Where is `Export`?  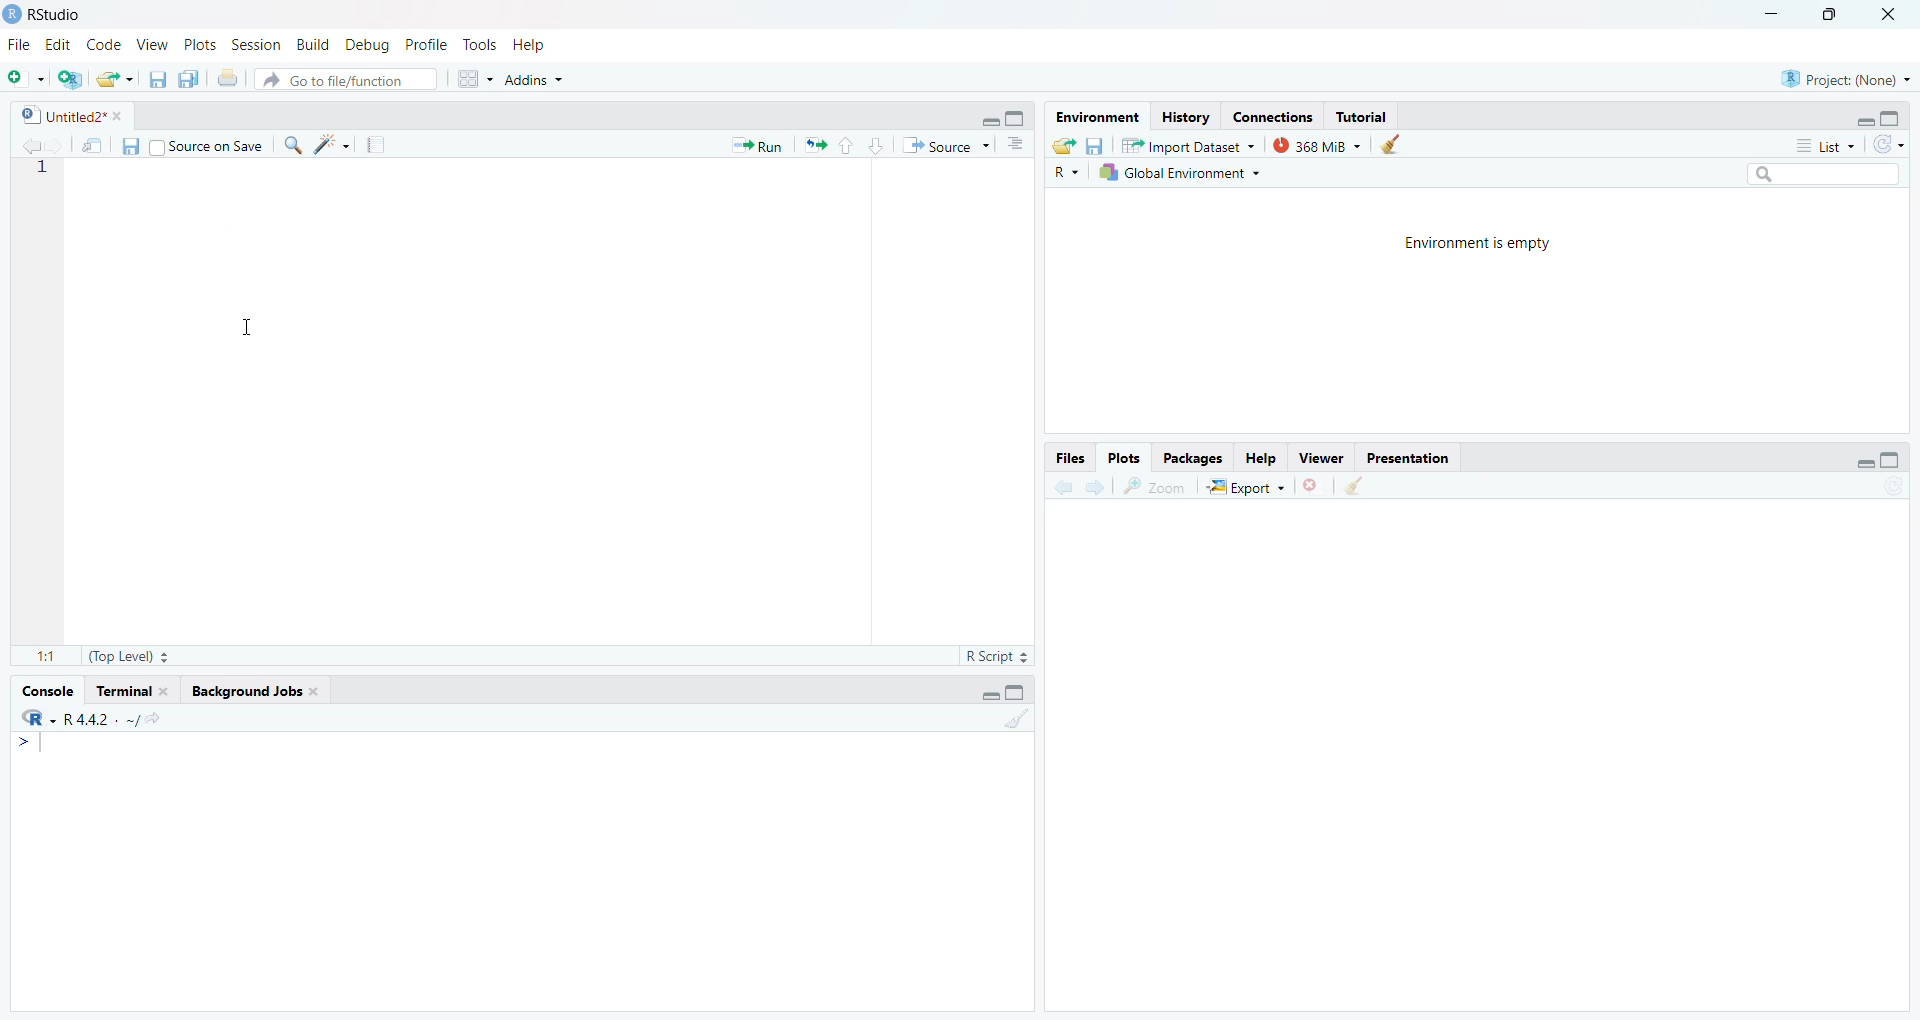
Export is located at coordinates (1250, 489).